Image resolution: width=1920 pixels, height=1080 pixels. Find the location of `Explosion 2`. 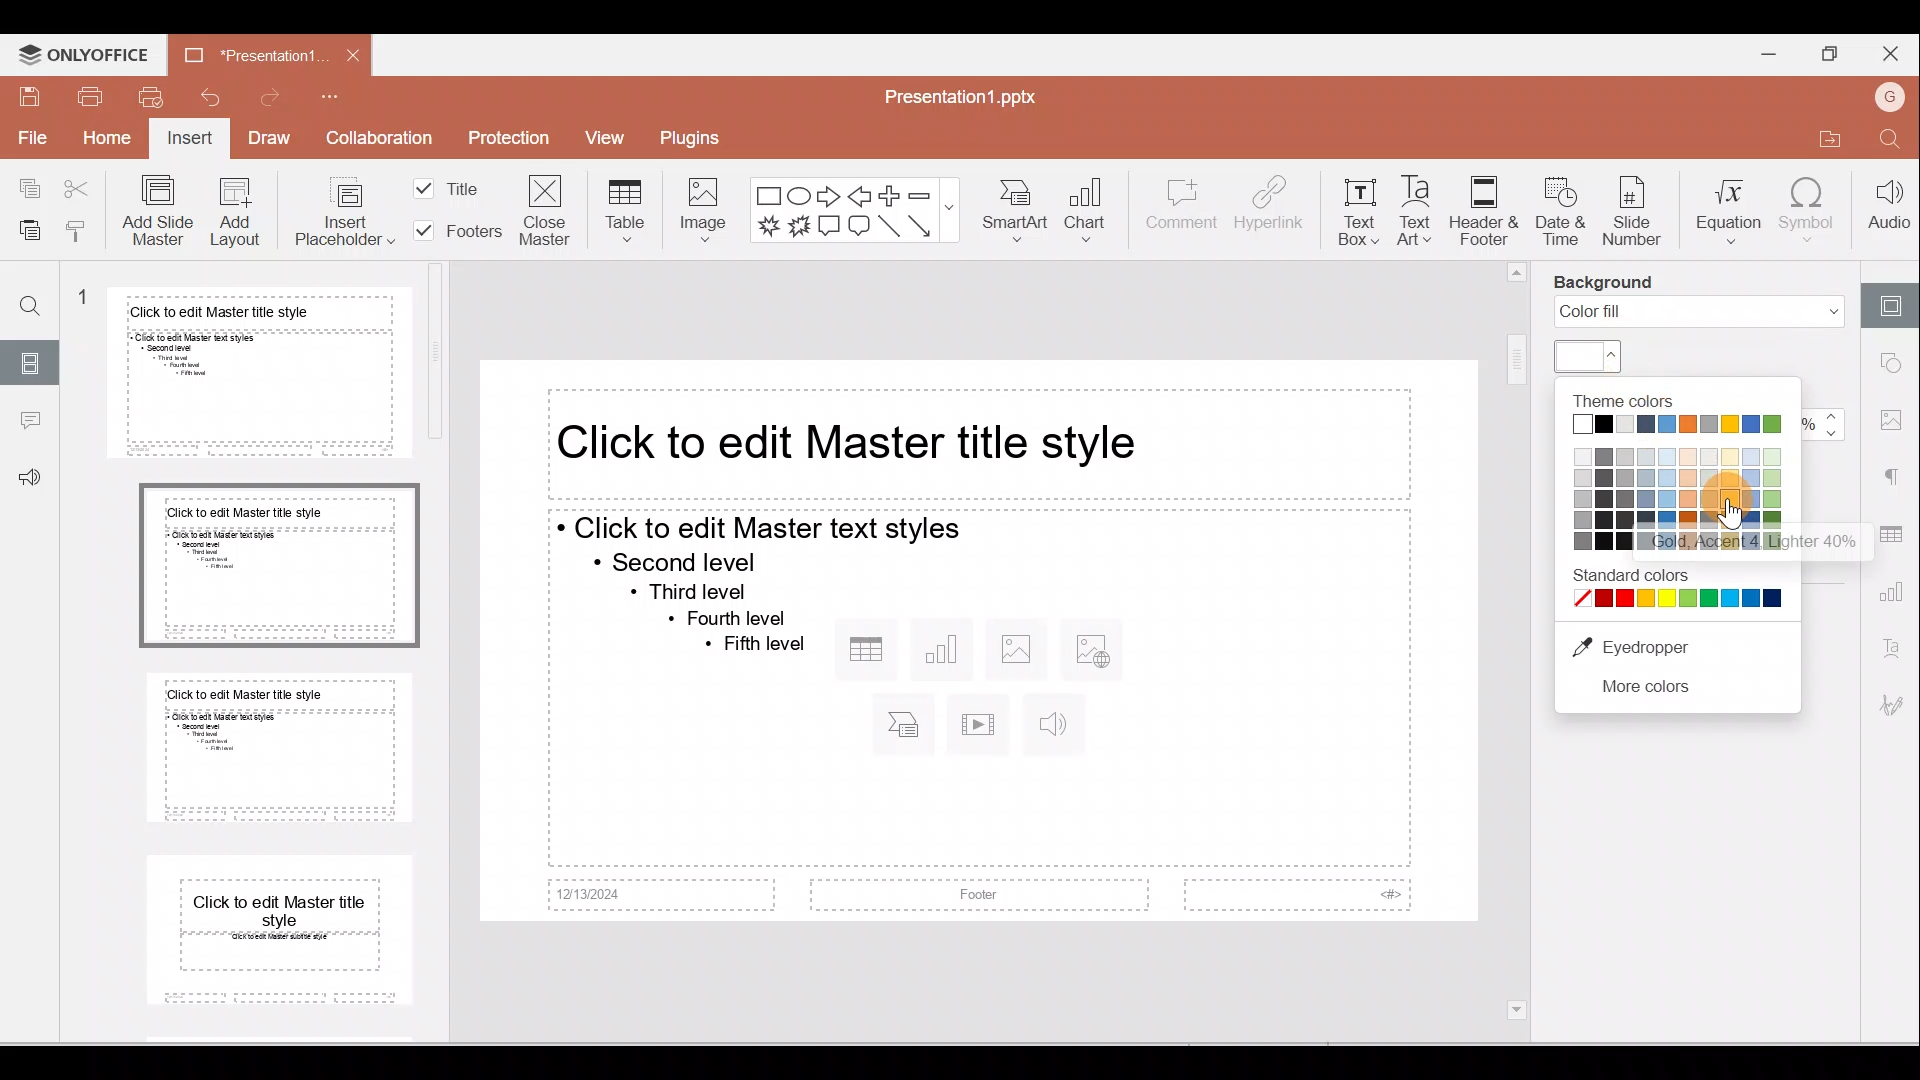

Explosion 2 is located at coordinates (800, 228).